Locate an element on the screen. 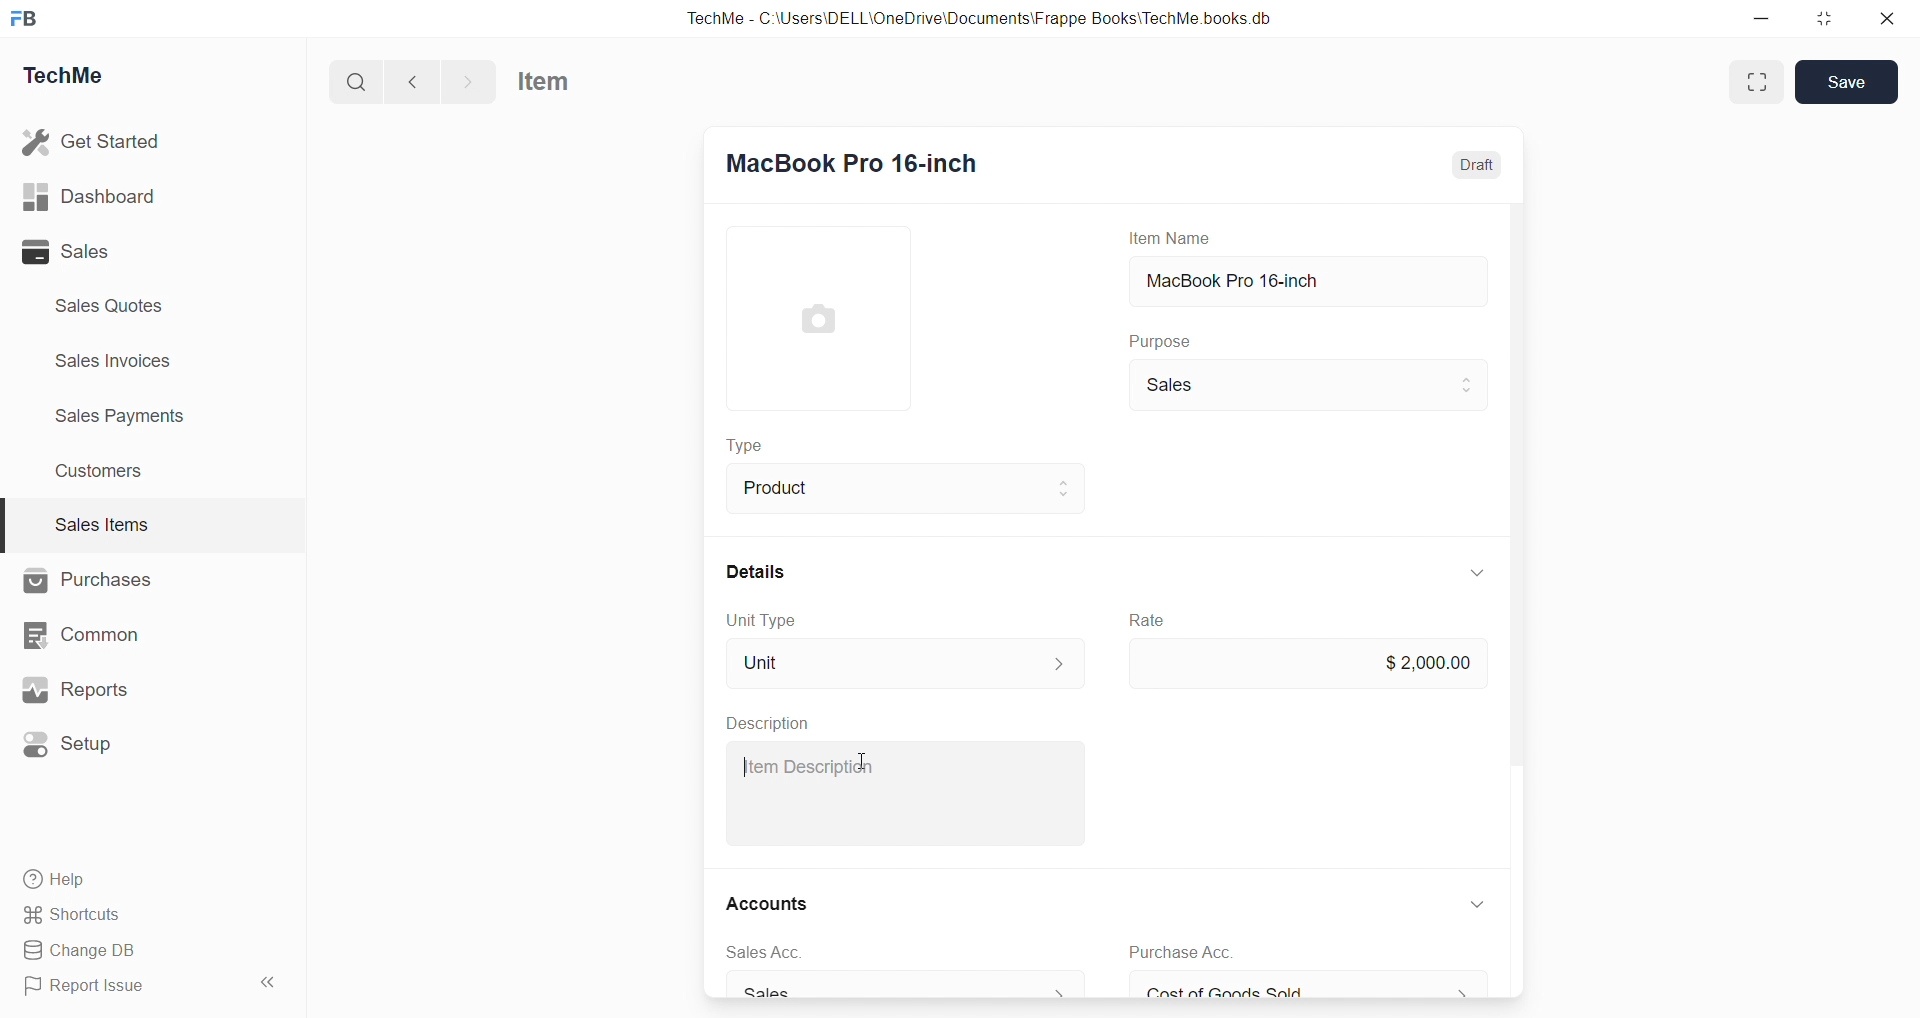  forward is located at coordinates (468, 81).